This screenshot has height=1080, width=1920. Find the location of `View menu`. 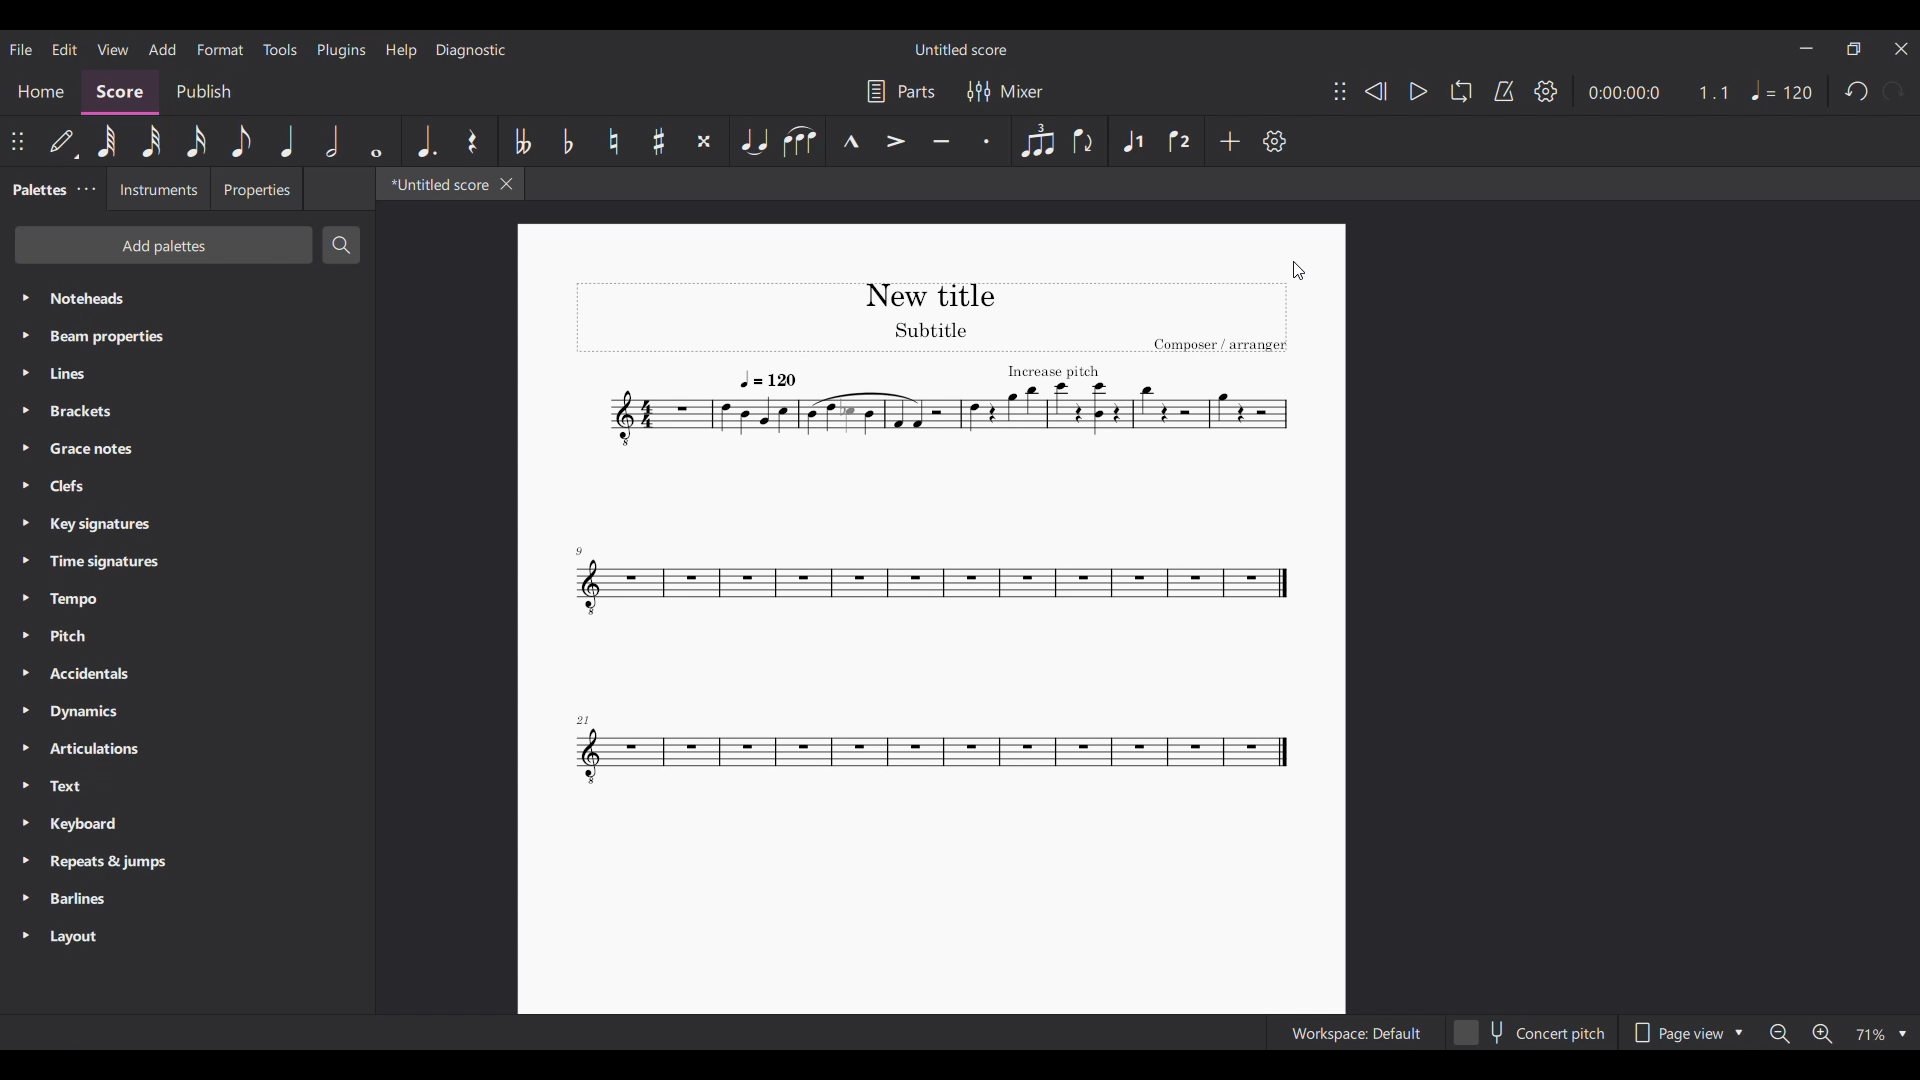

View menu is located at coordinates (112, 49).